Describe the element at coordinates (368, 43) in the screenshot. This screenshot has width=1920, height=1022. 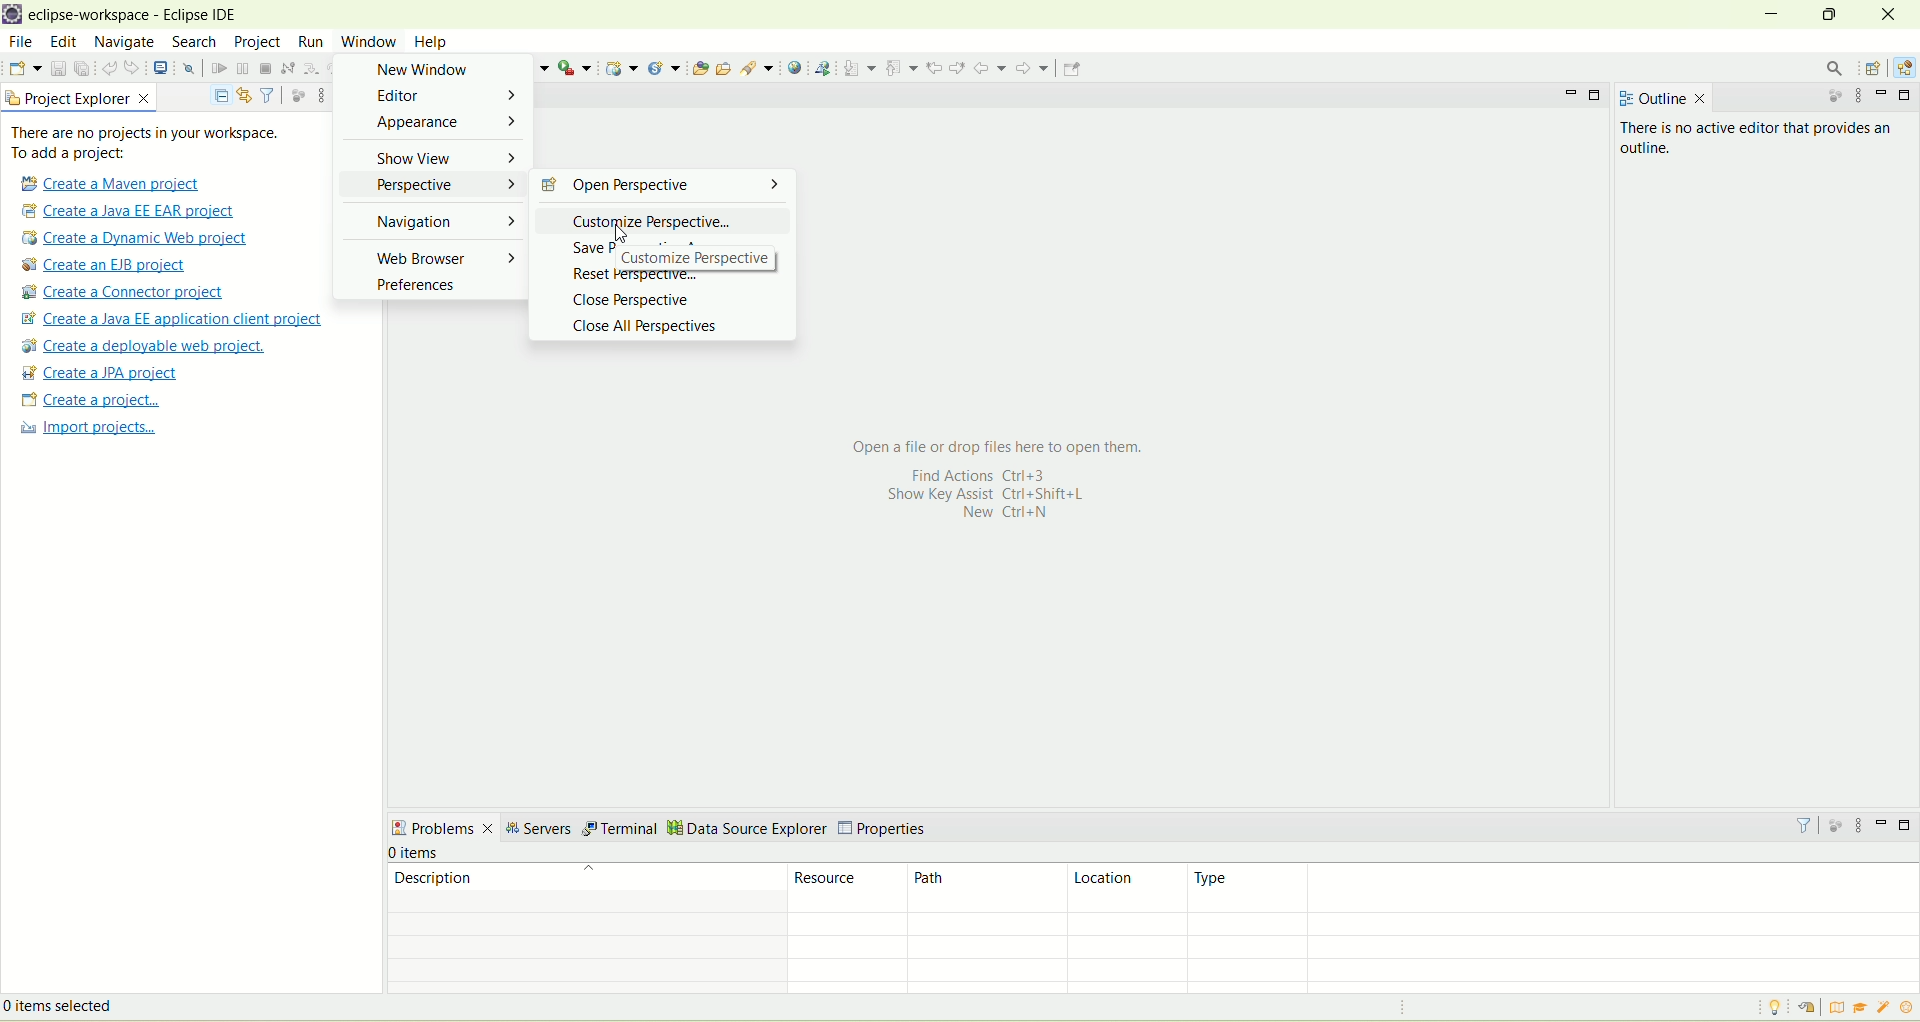
I see `window` at that location.